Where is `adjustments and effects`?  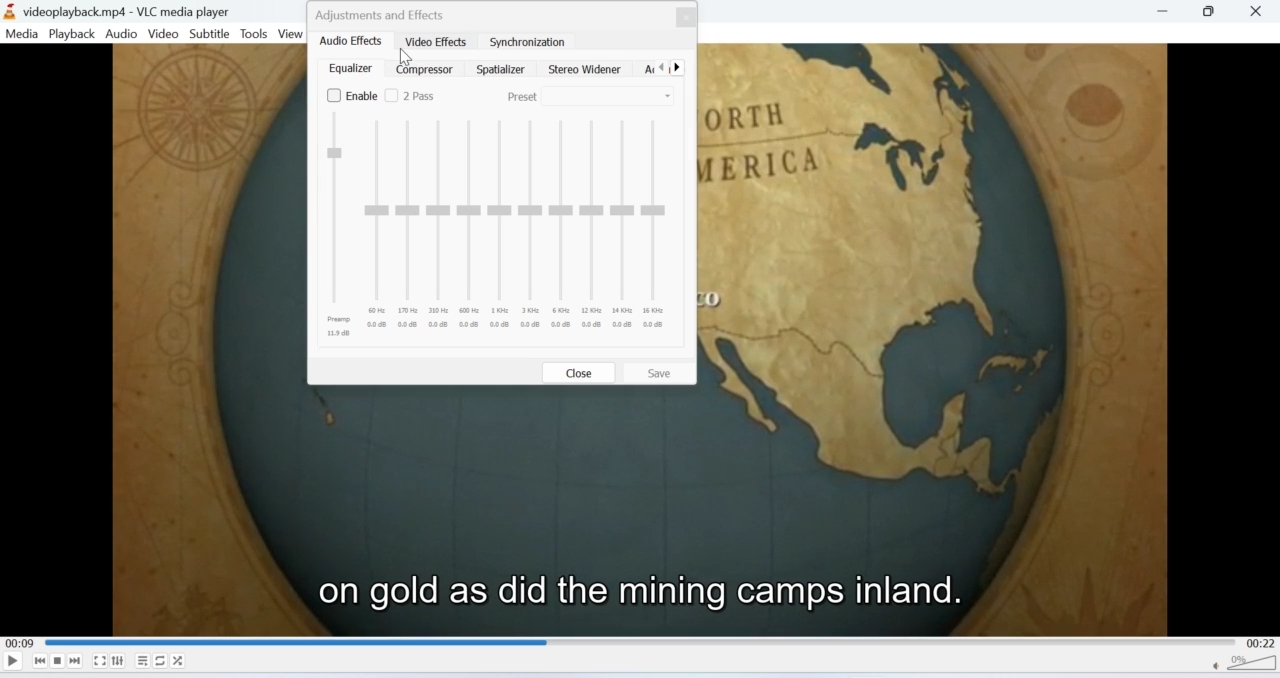
adjustments and effects is located at coordinates (379, 13).